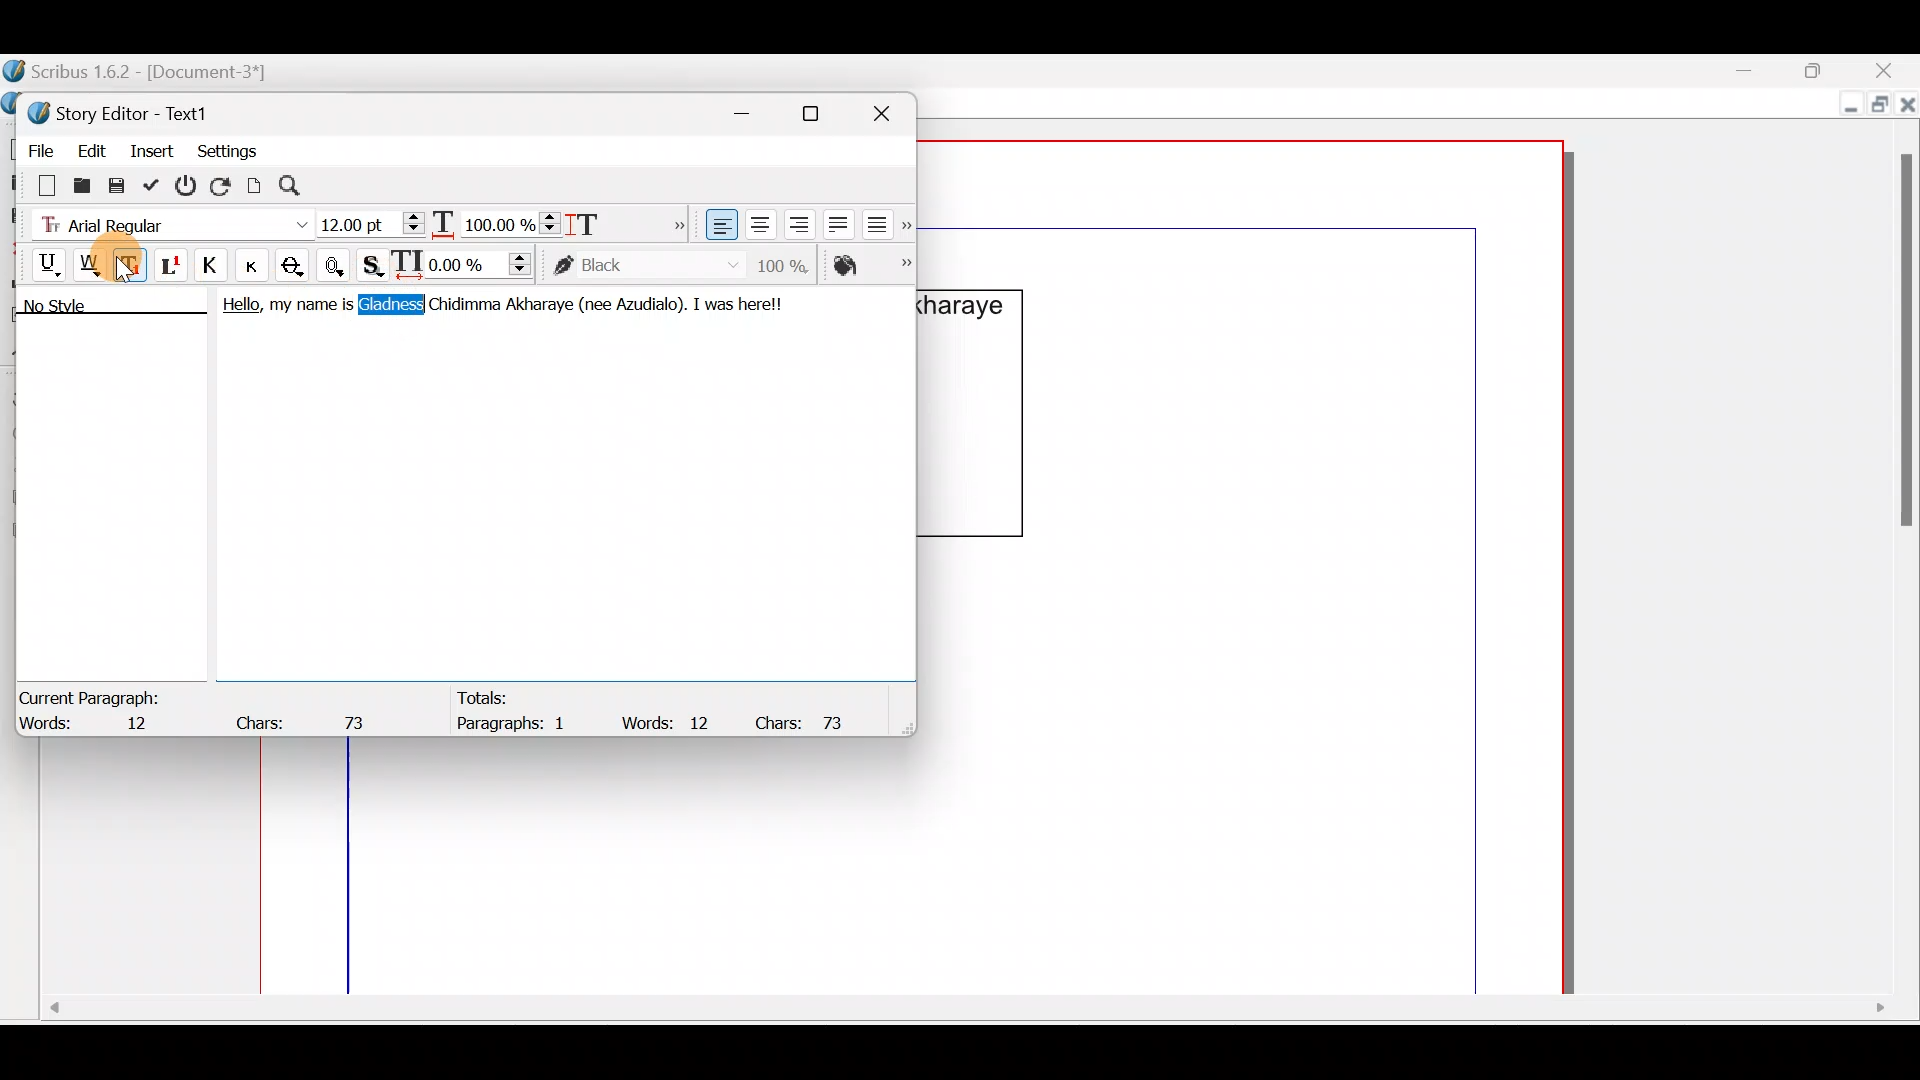  I want to click on Align text right, so click(795, 225).